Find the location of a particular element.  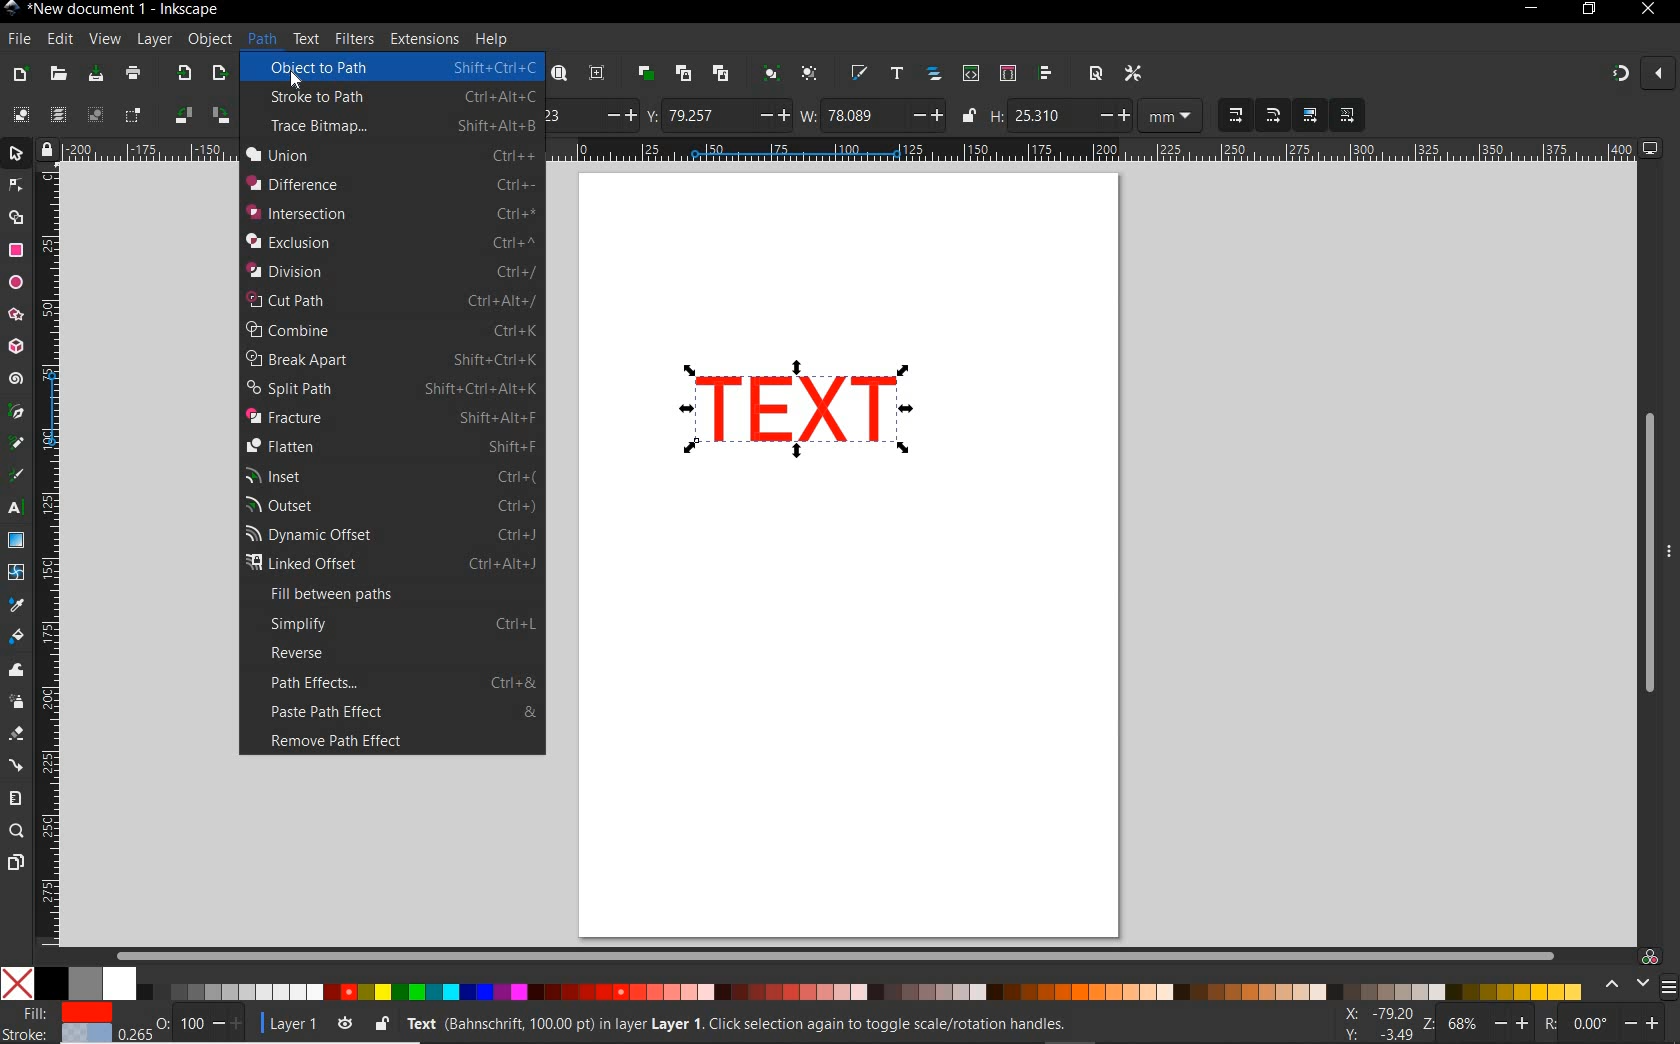

FILE & STROKE is located at coordinates (70, 1025).